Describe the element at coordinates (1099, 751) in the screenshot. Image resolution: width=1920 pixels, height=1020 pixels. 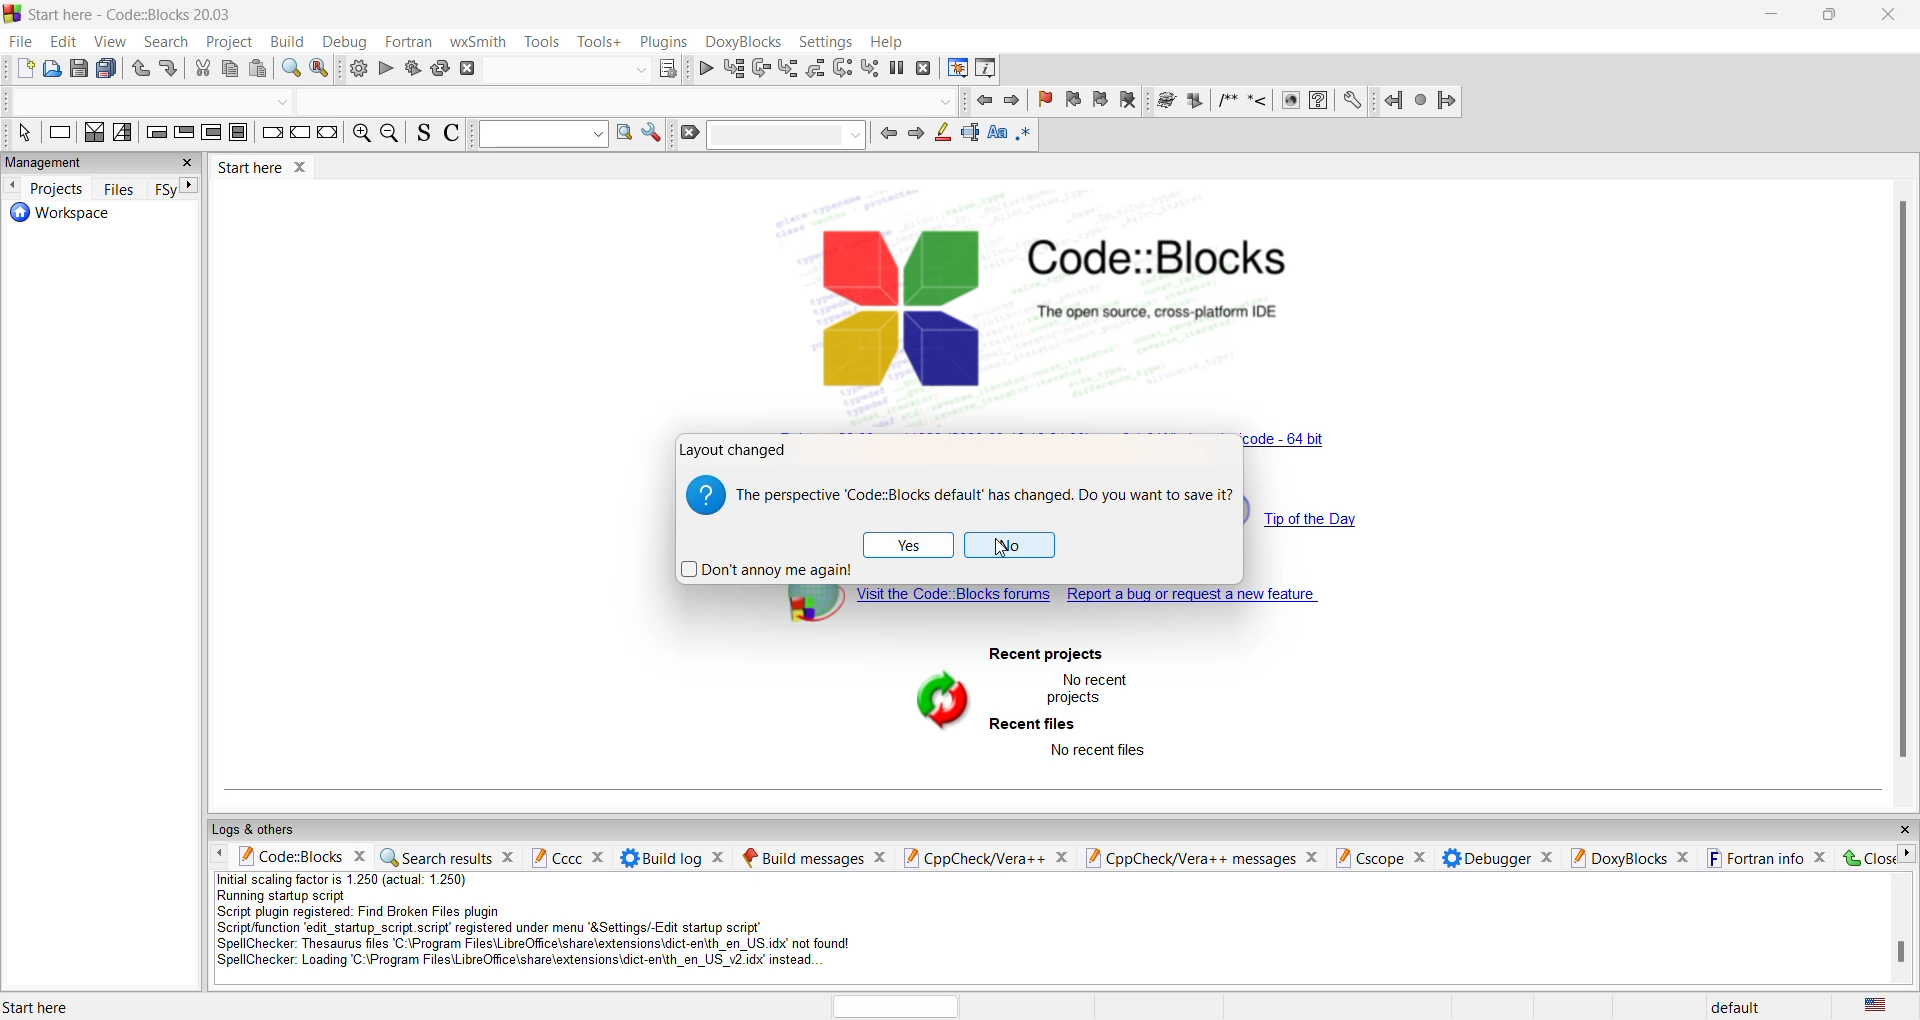
I see `no recent files` at that location.